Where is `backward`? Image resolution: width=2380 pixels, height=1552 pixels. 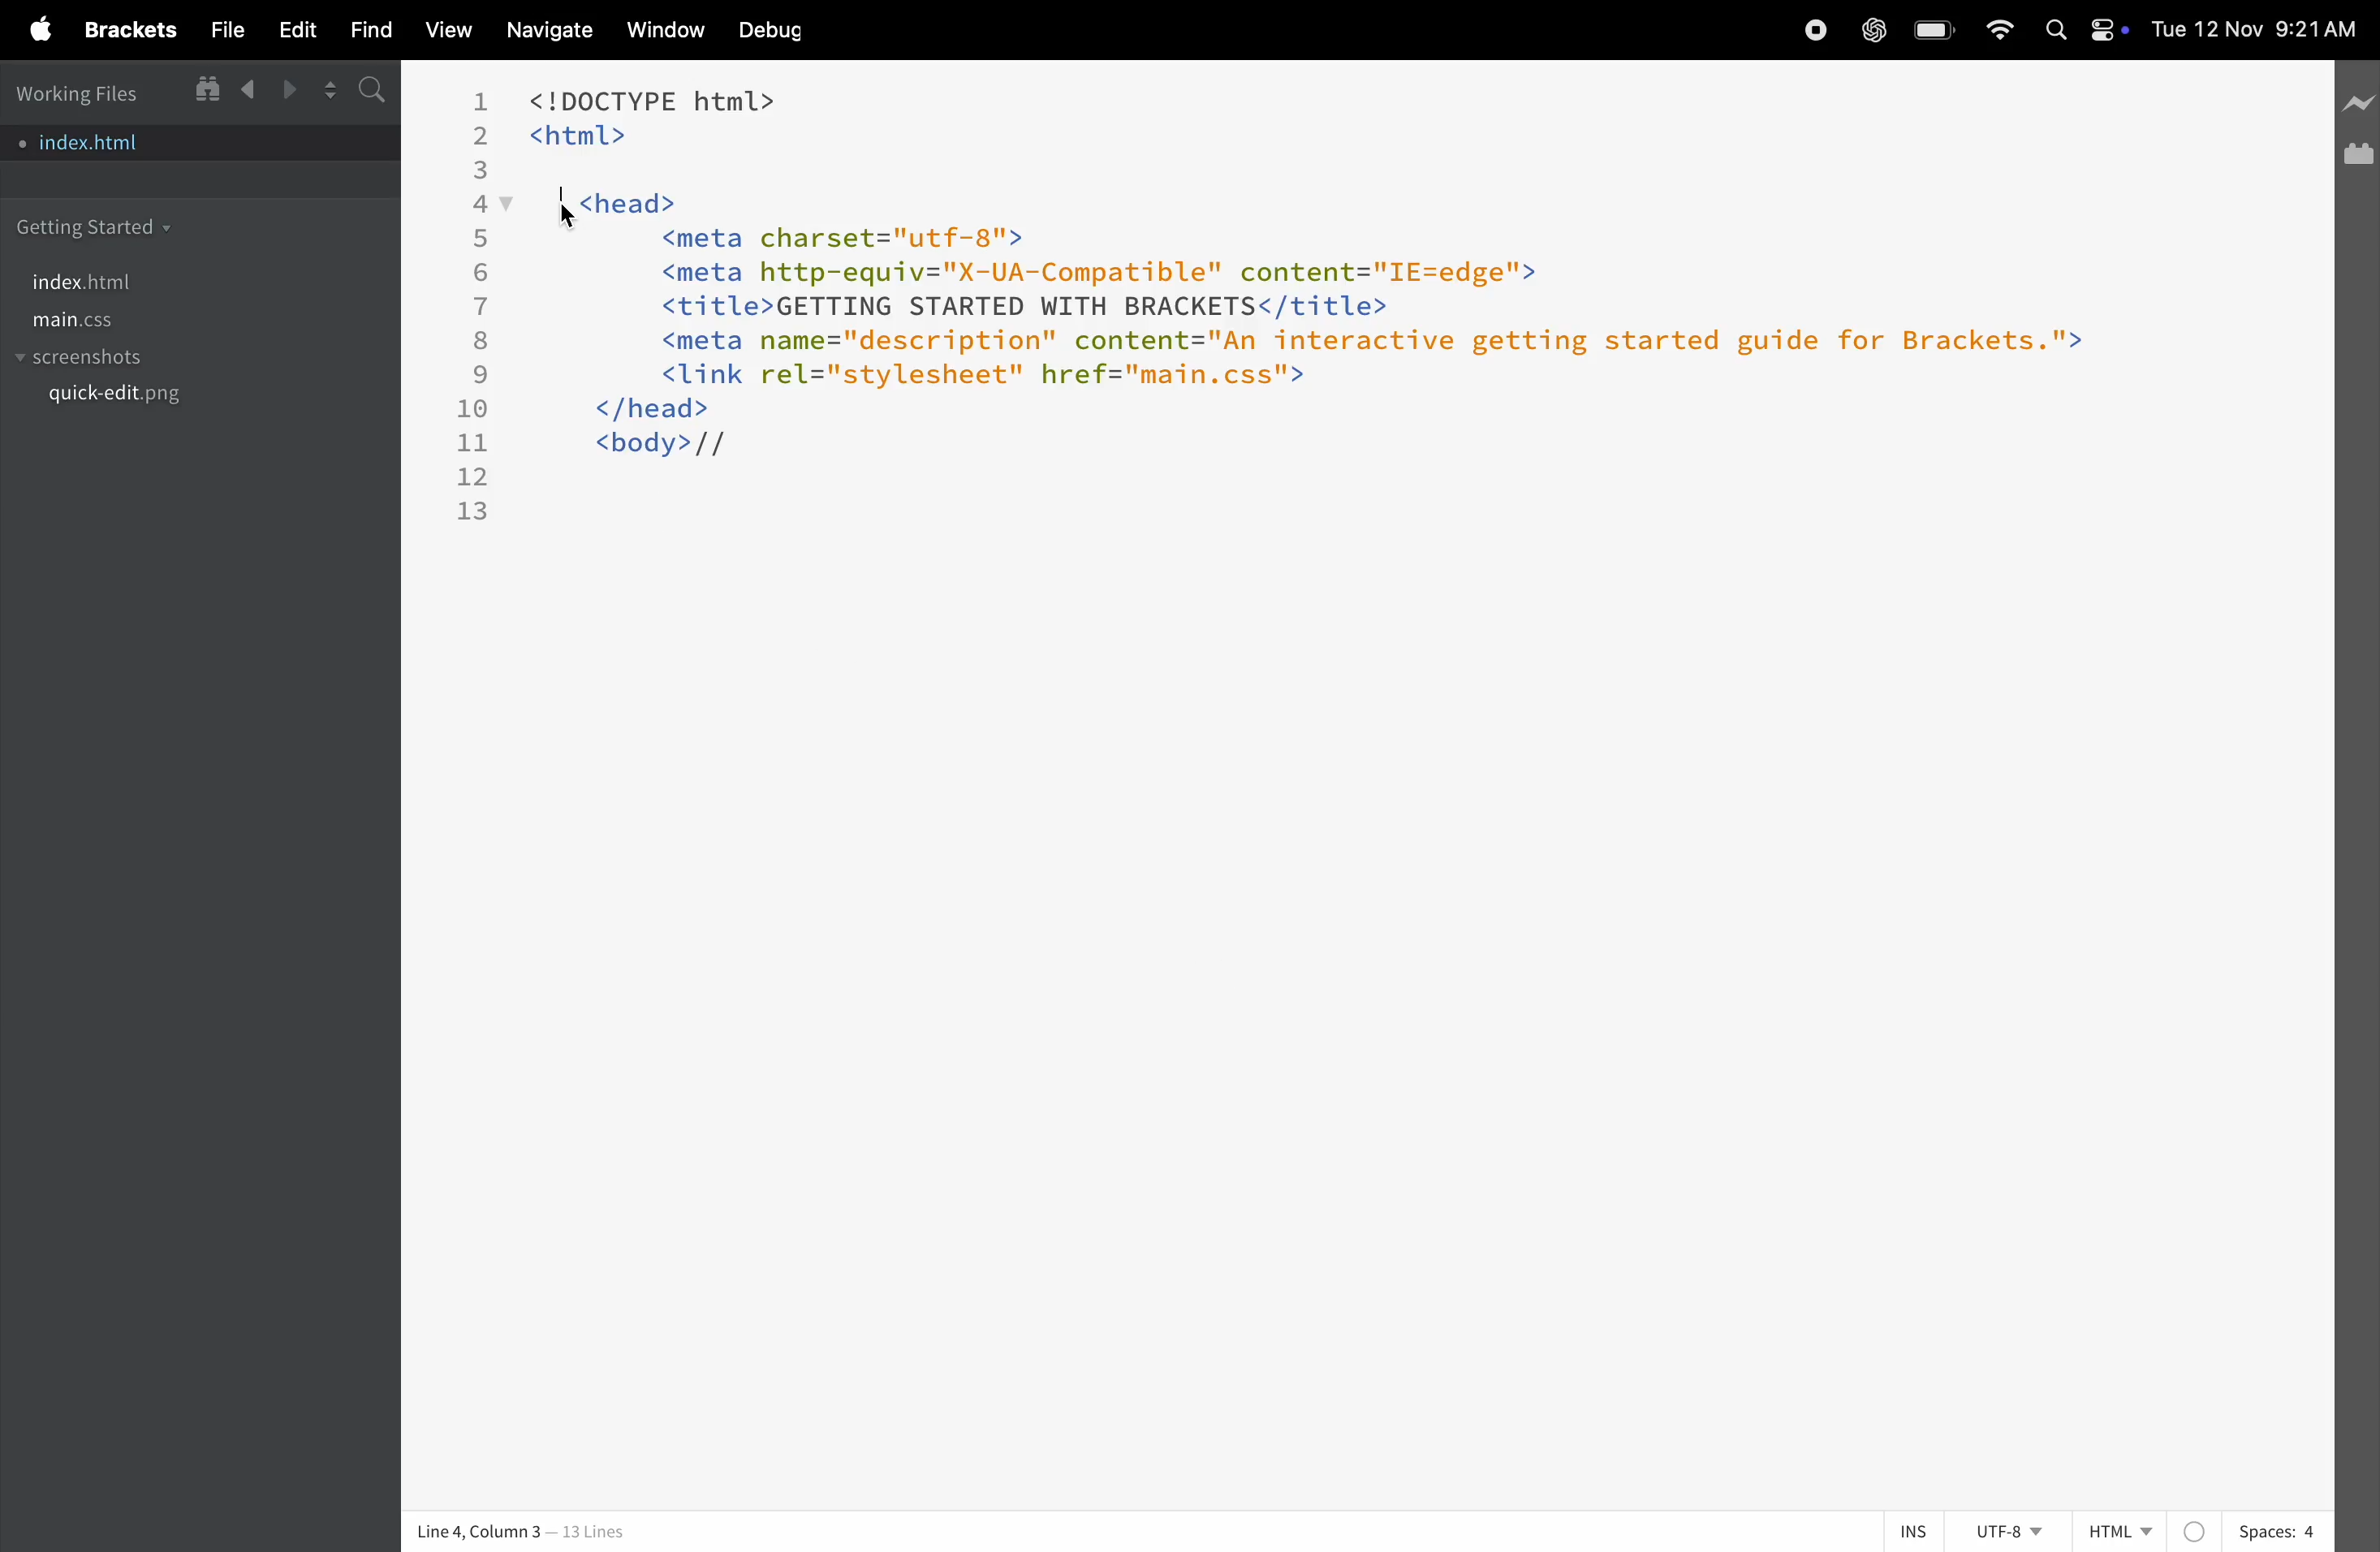
backward is located at coordinates (249, 91).